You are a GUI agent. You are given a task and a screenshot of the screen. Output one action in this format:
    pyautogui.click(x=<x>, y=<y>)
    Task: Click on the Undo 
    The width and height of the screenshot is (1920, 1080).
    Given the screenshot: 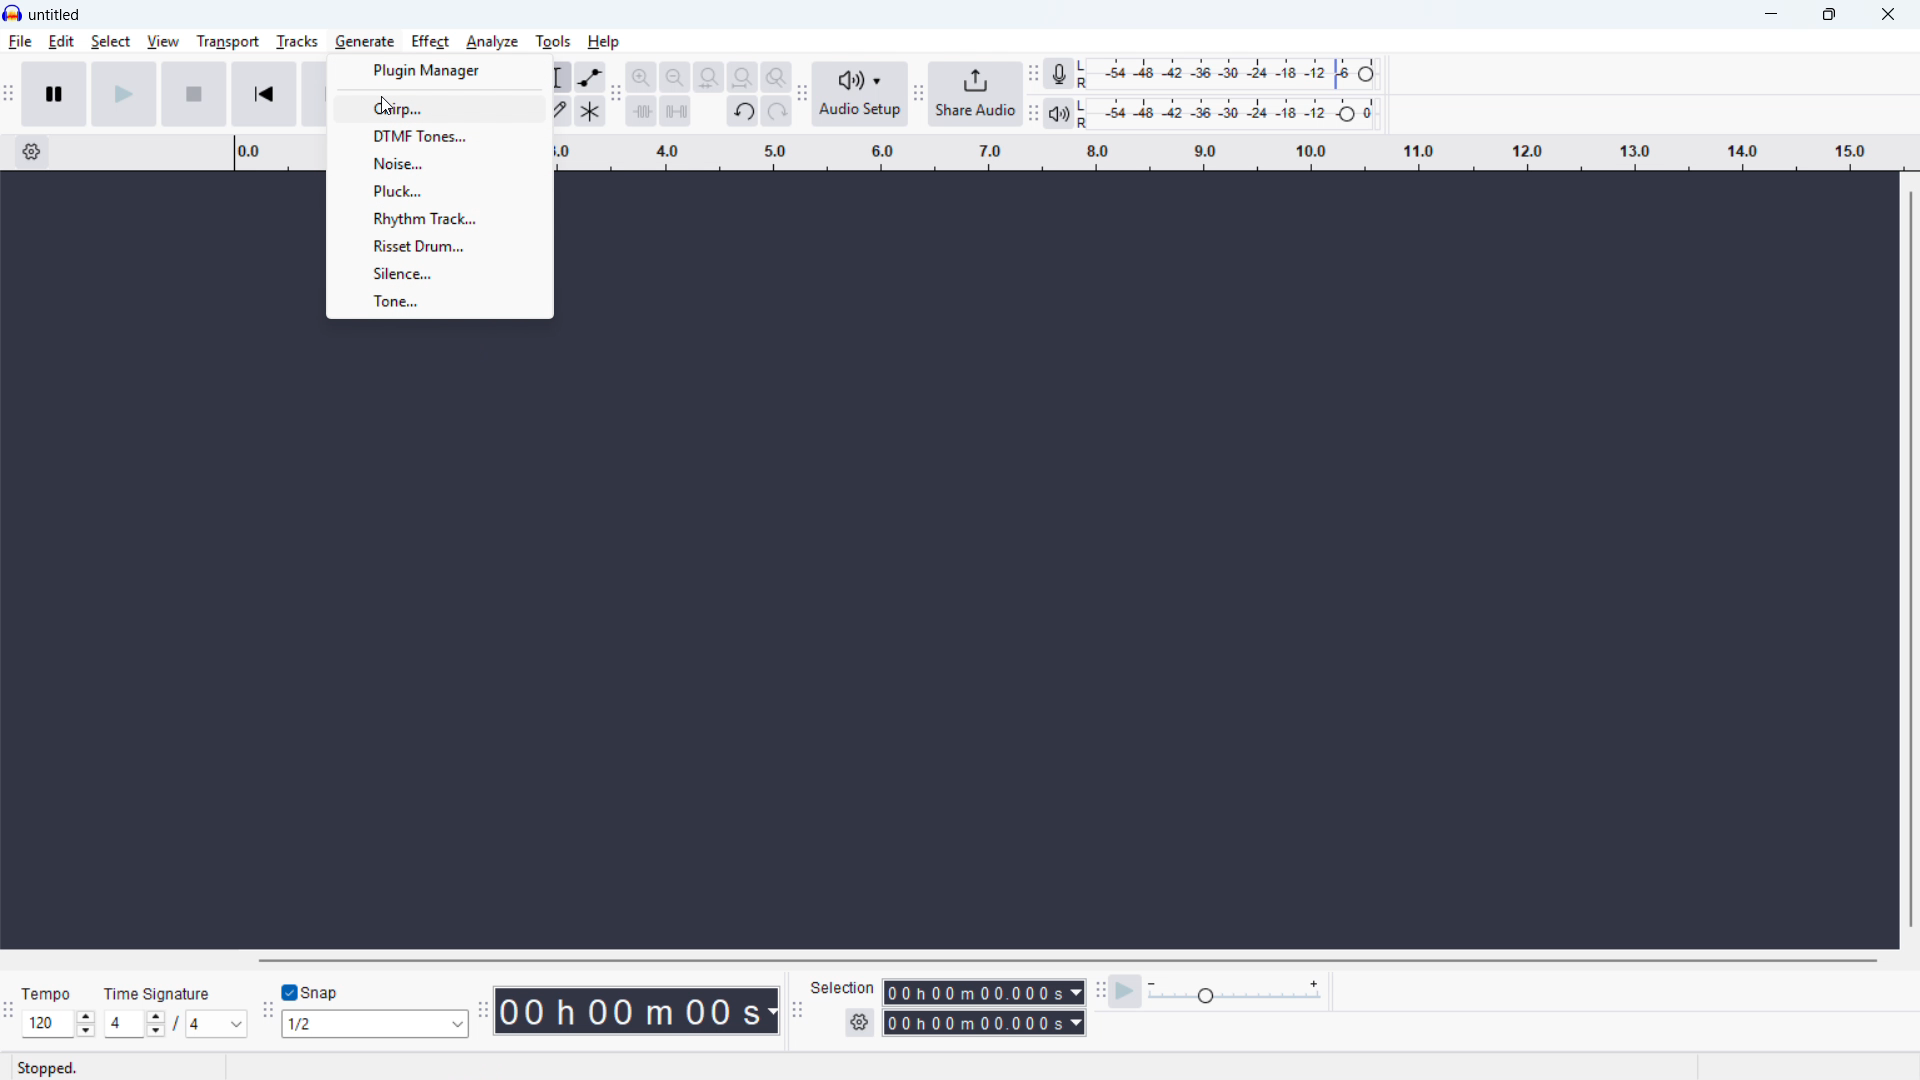 What is the action you would take?
    pyautogui.click(x=744, y=112)
    